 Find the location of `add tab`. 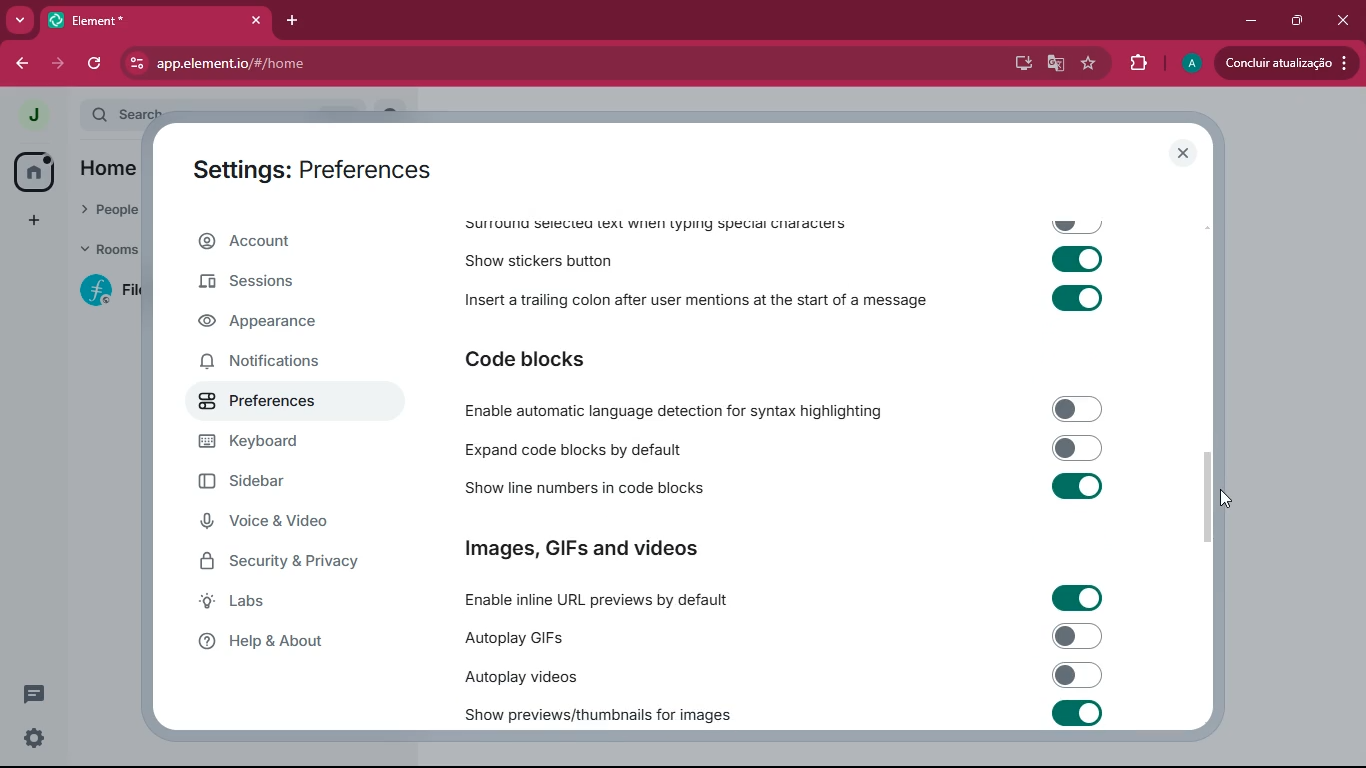

add tab is located at coordinates (293, 22).